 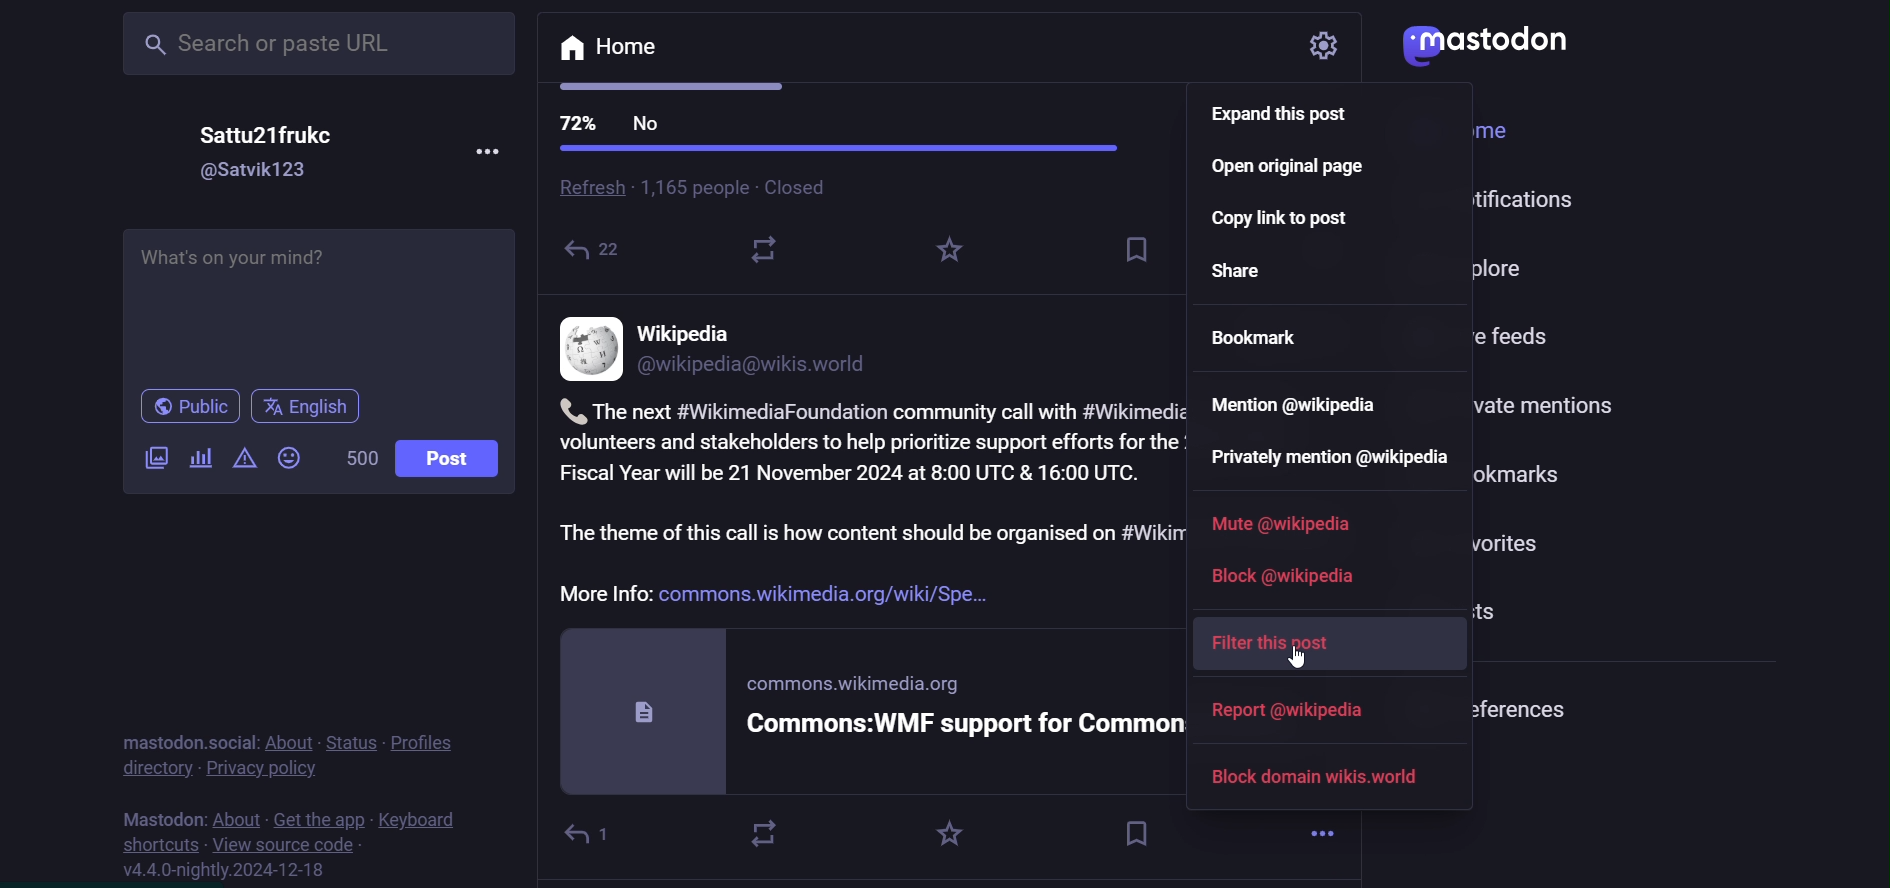 What do you see at coordinates (266, 768) in the screenshot?
I see `privacy policy` at bounding box center [266, 768].